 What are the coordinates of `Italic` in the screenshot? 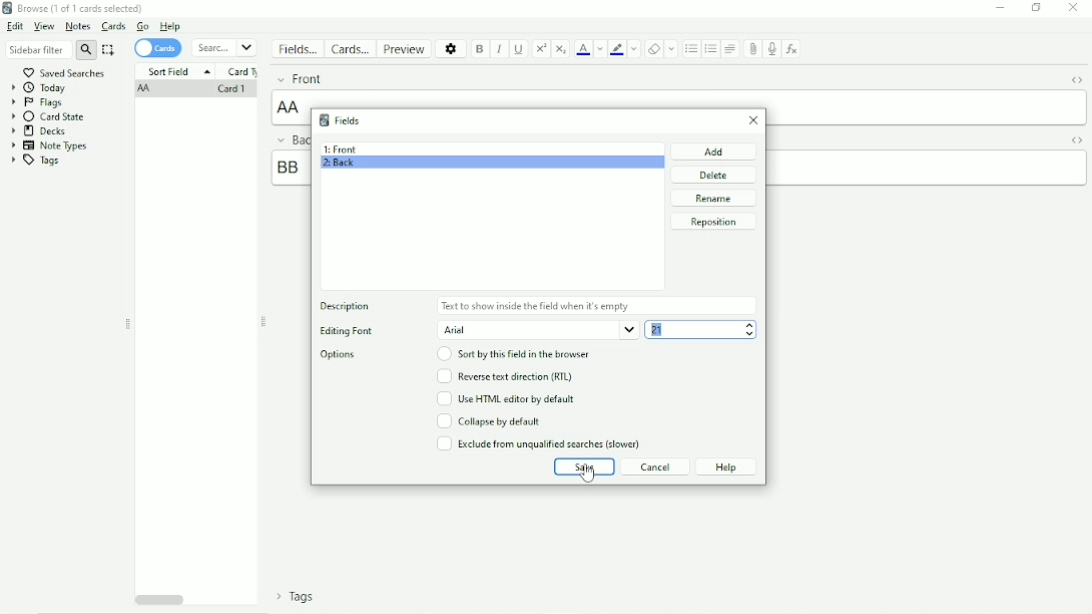 It's located at (500, 50).